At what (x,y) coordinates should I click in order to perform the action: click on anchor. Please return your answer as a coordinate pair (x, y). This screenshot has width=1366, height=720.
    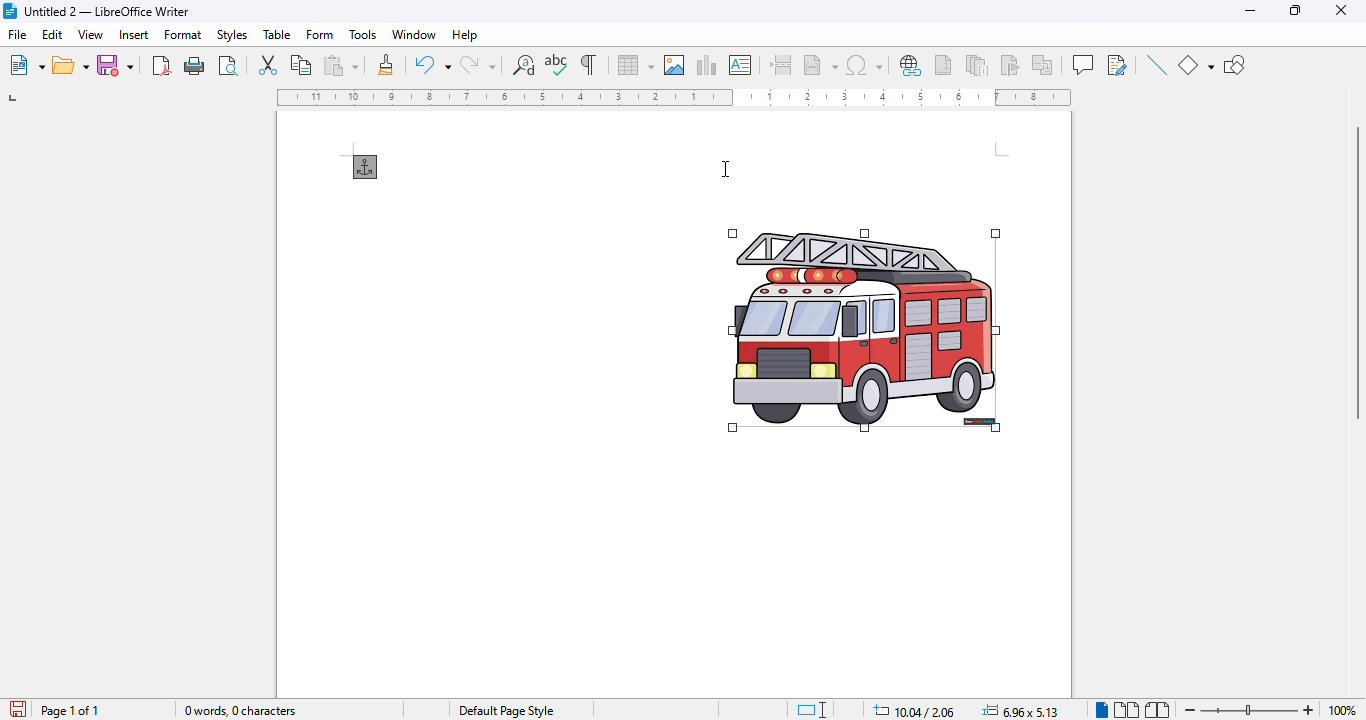
    Looking at the image, I should click on (366, 167).